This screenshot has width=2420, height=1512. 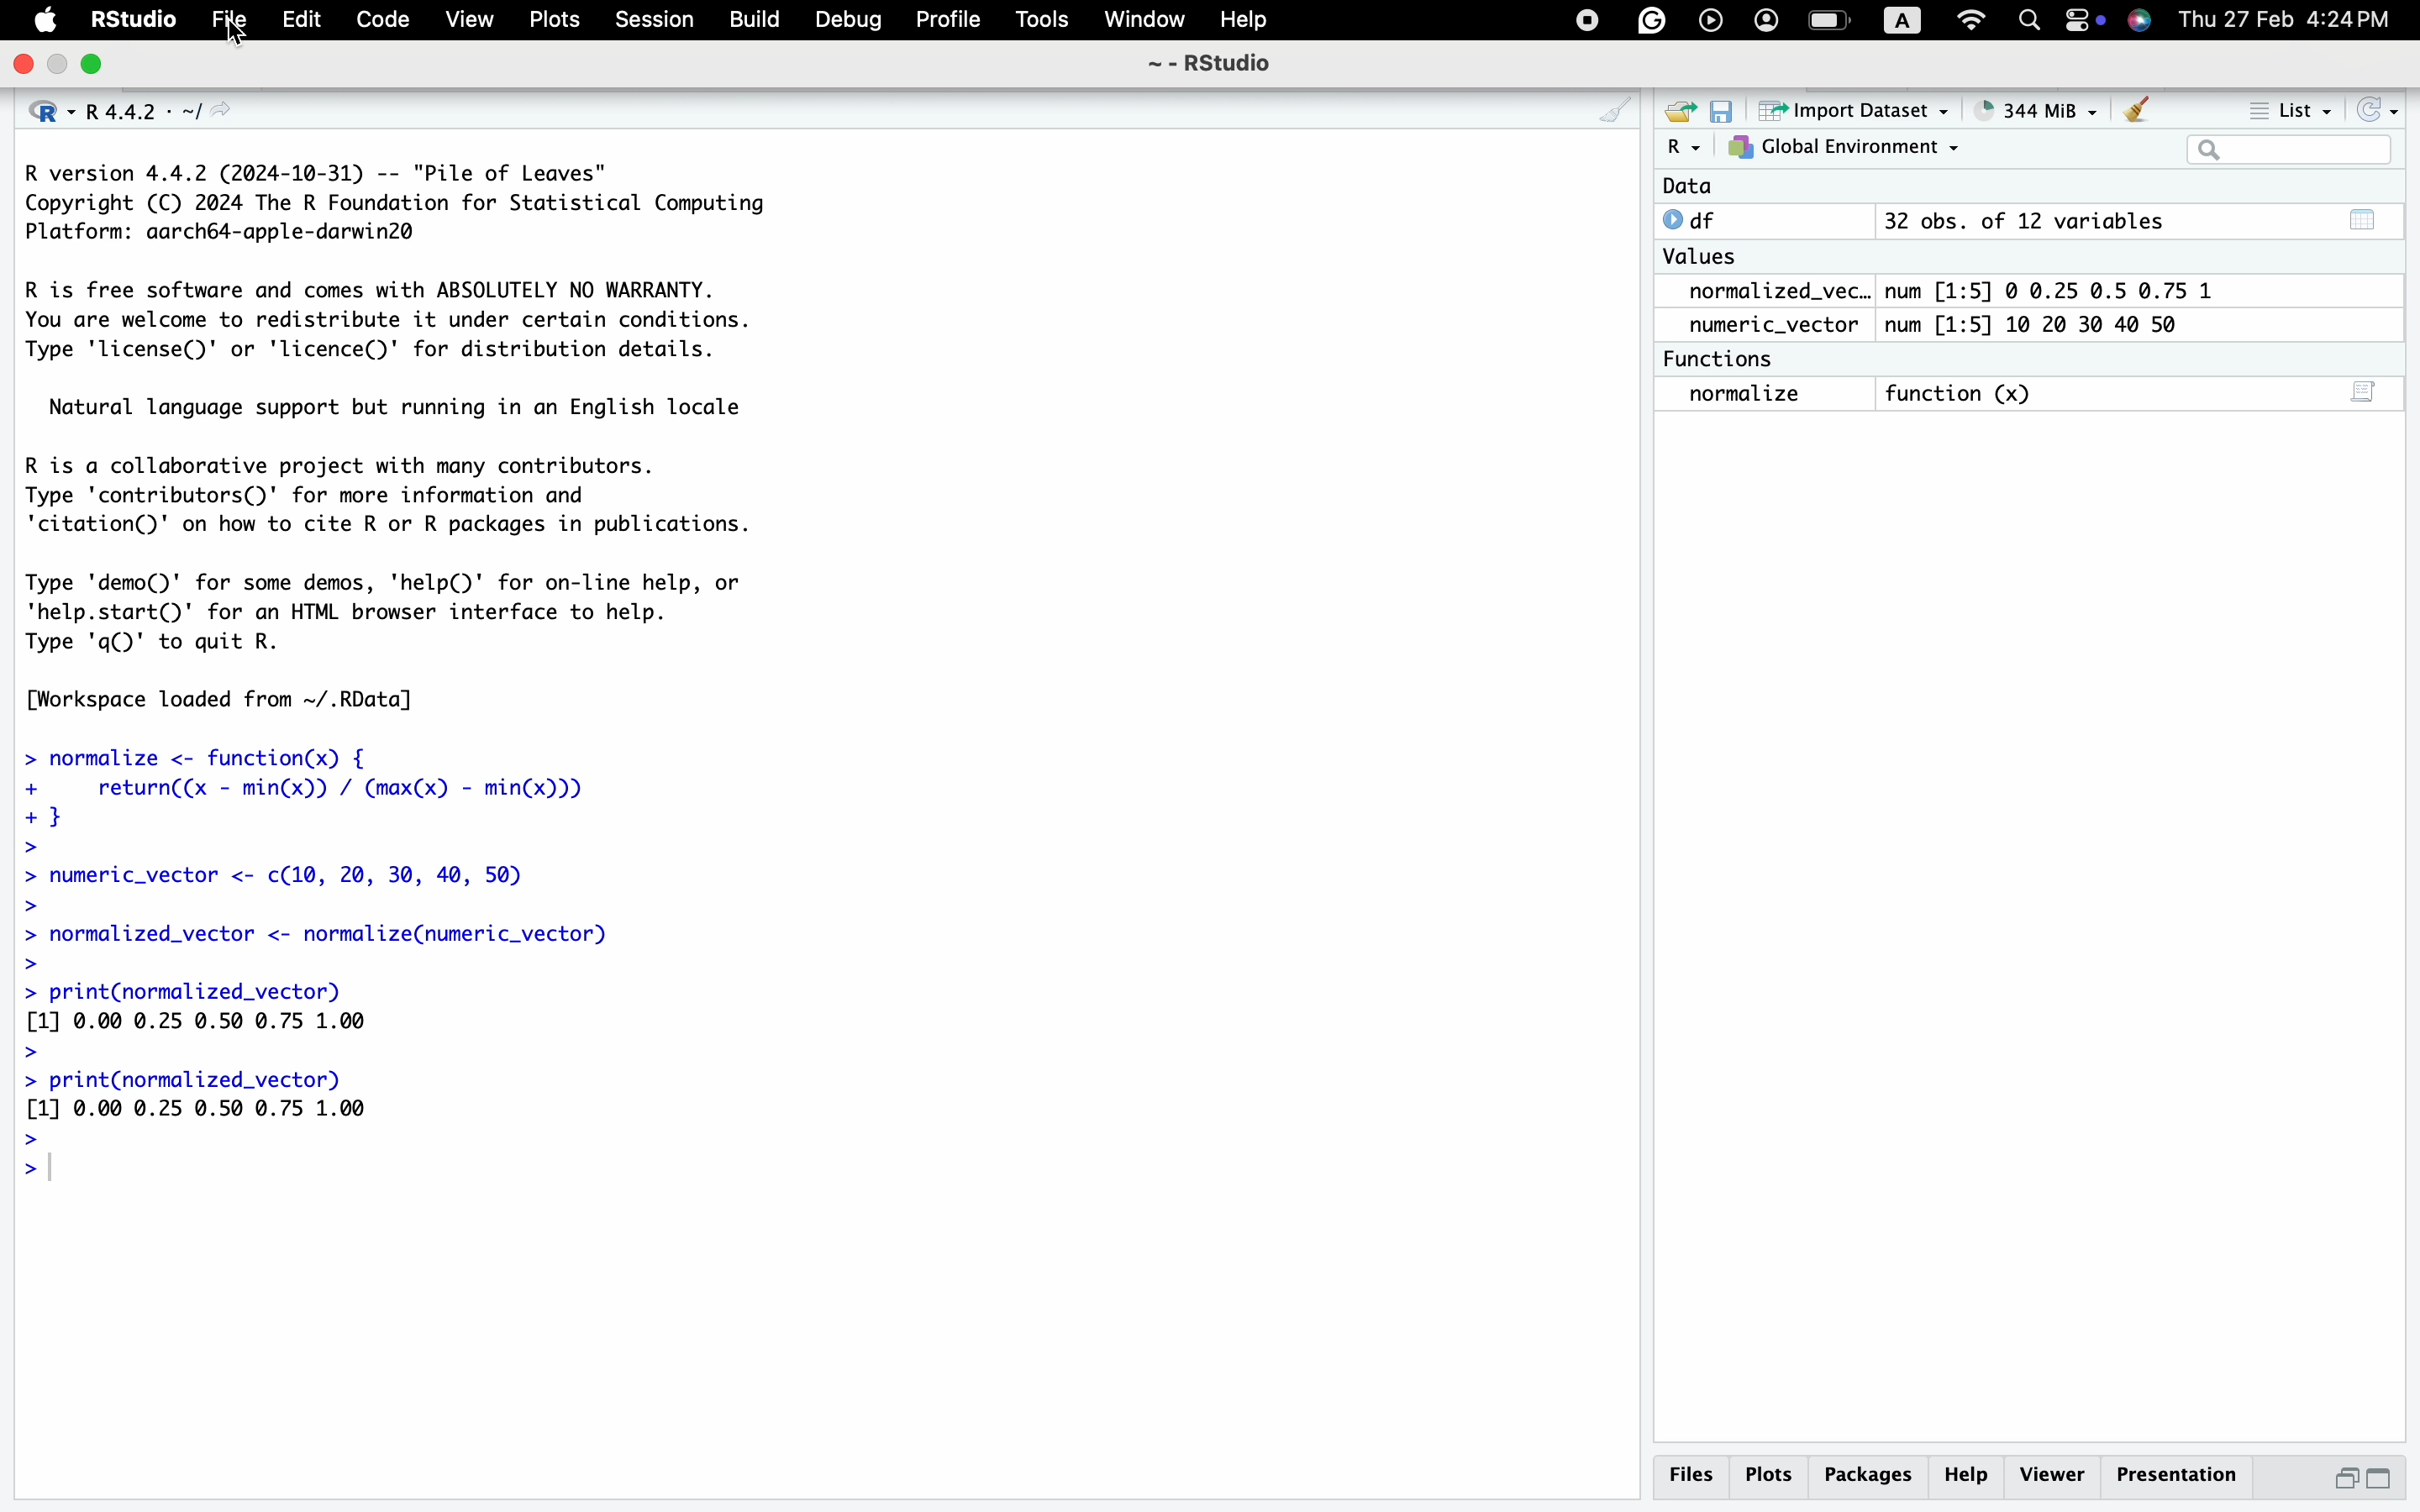 I want to click on close, so click(x=19, y=66).